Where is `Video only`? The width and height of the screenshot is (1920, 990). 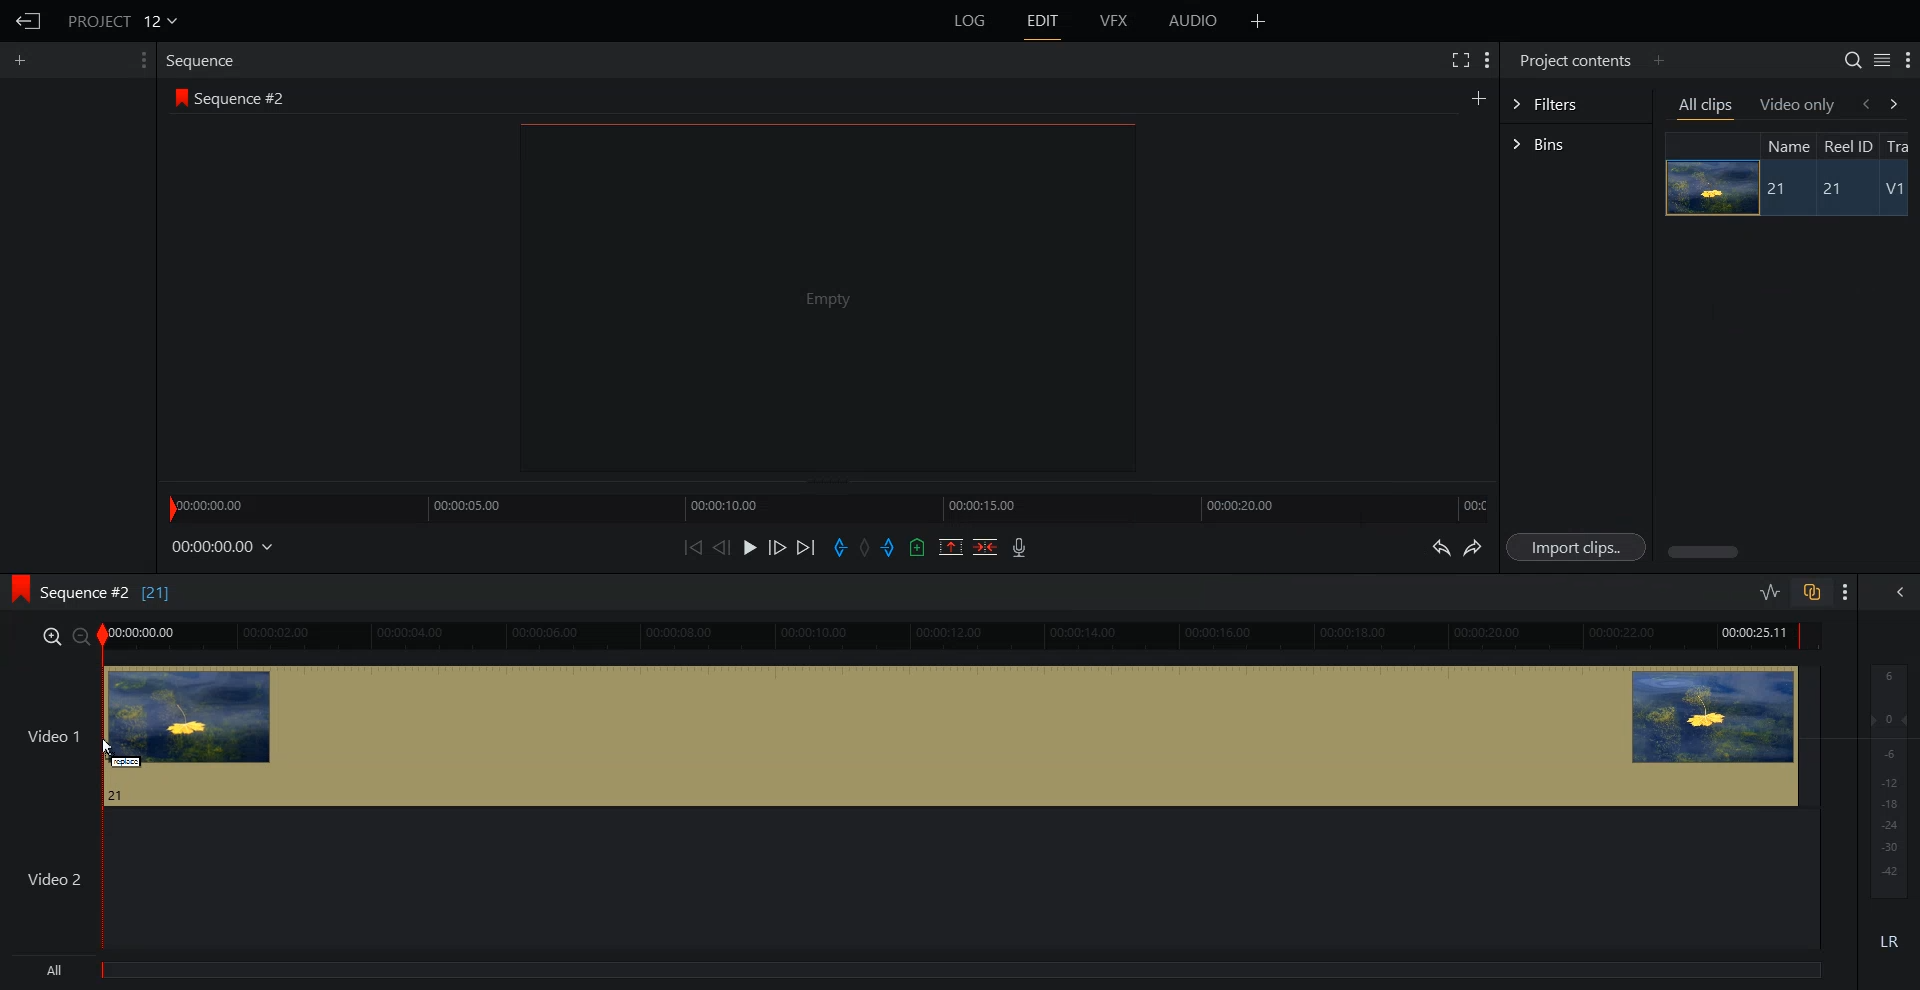
Video only is located at coordinates (1798, 105).